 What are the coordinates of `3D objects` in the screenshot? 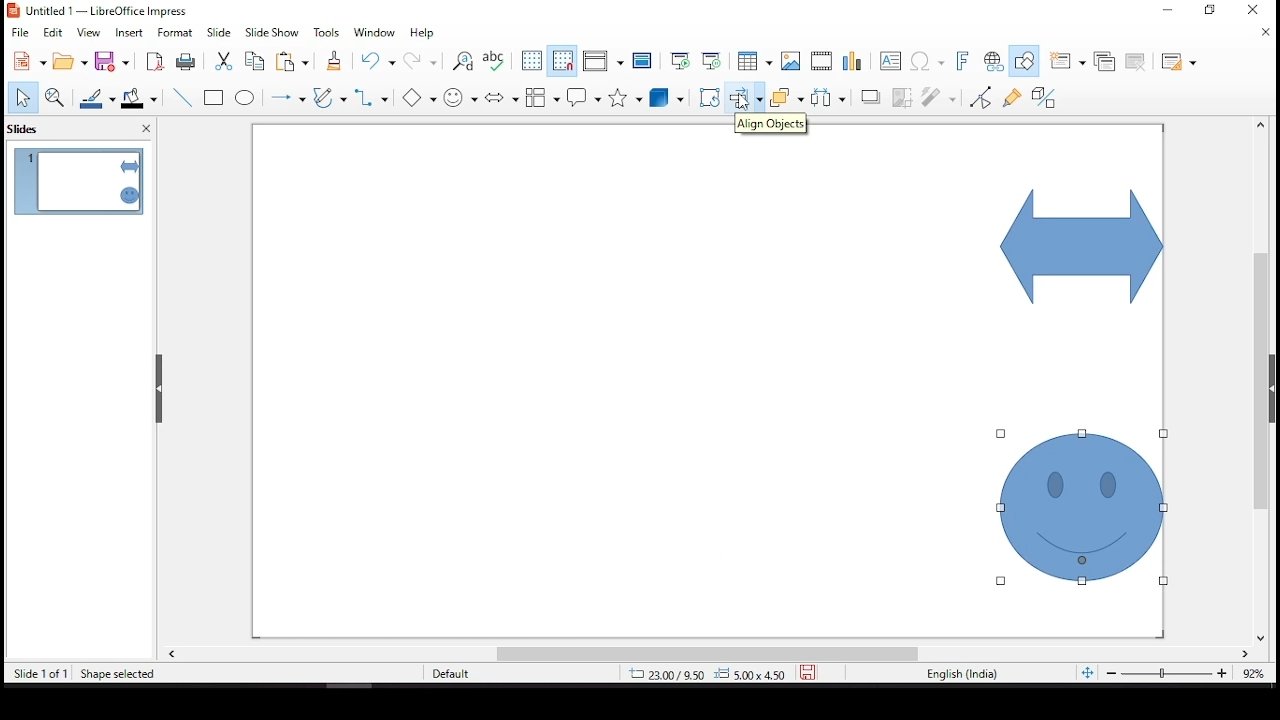 It's located at (665, 98).